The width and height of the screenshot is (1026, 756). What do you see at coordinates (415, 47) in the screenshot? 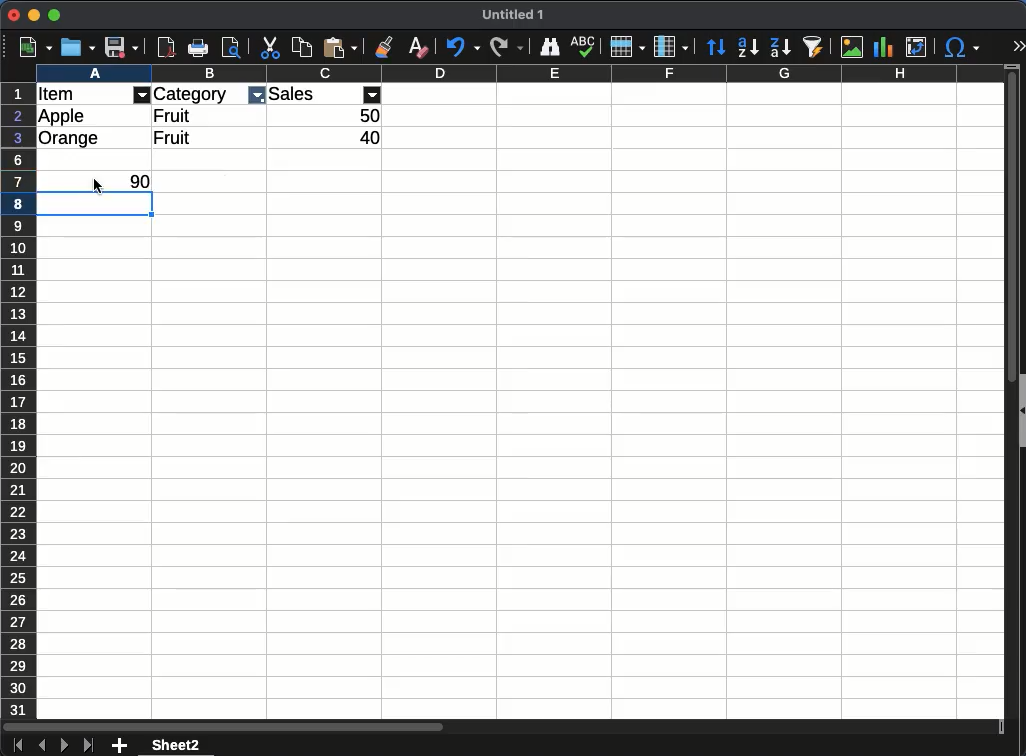
I see `clear formatting` at bounding box center [415, 47].